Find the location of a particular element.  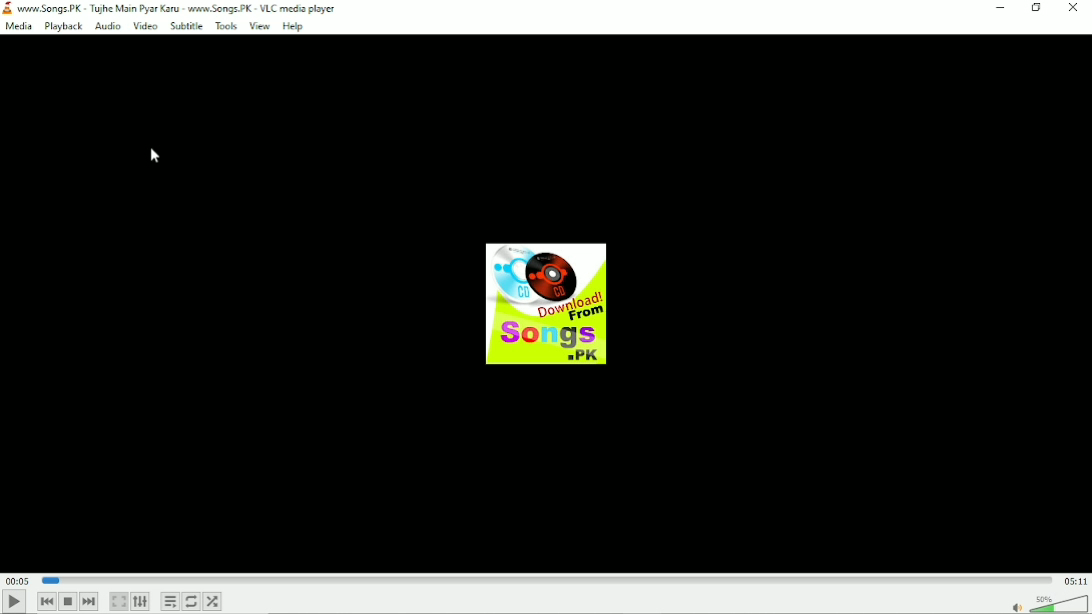

Media is located at coordinates (19, 27).